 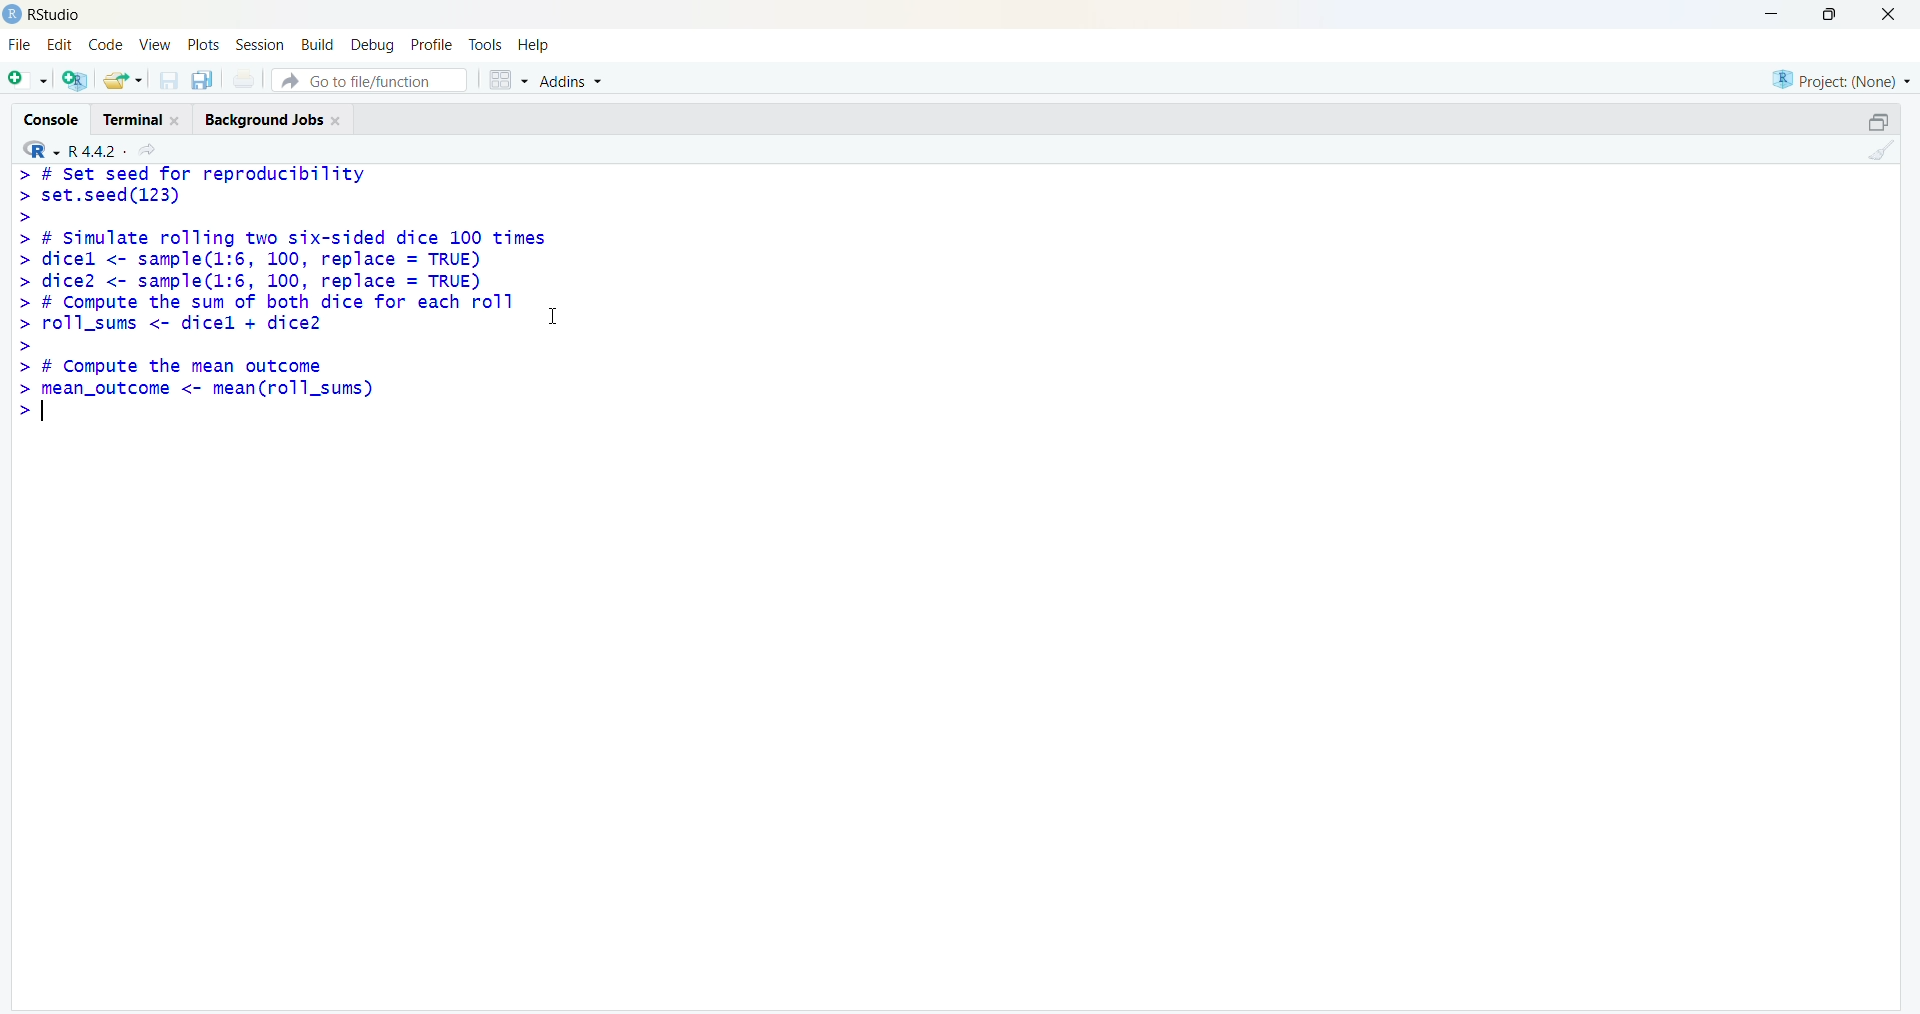 I want to click on share folder as, so click(x=122, y=80).